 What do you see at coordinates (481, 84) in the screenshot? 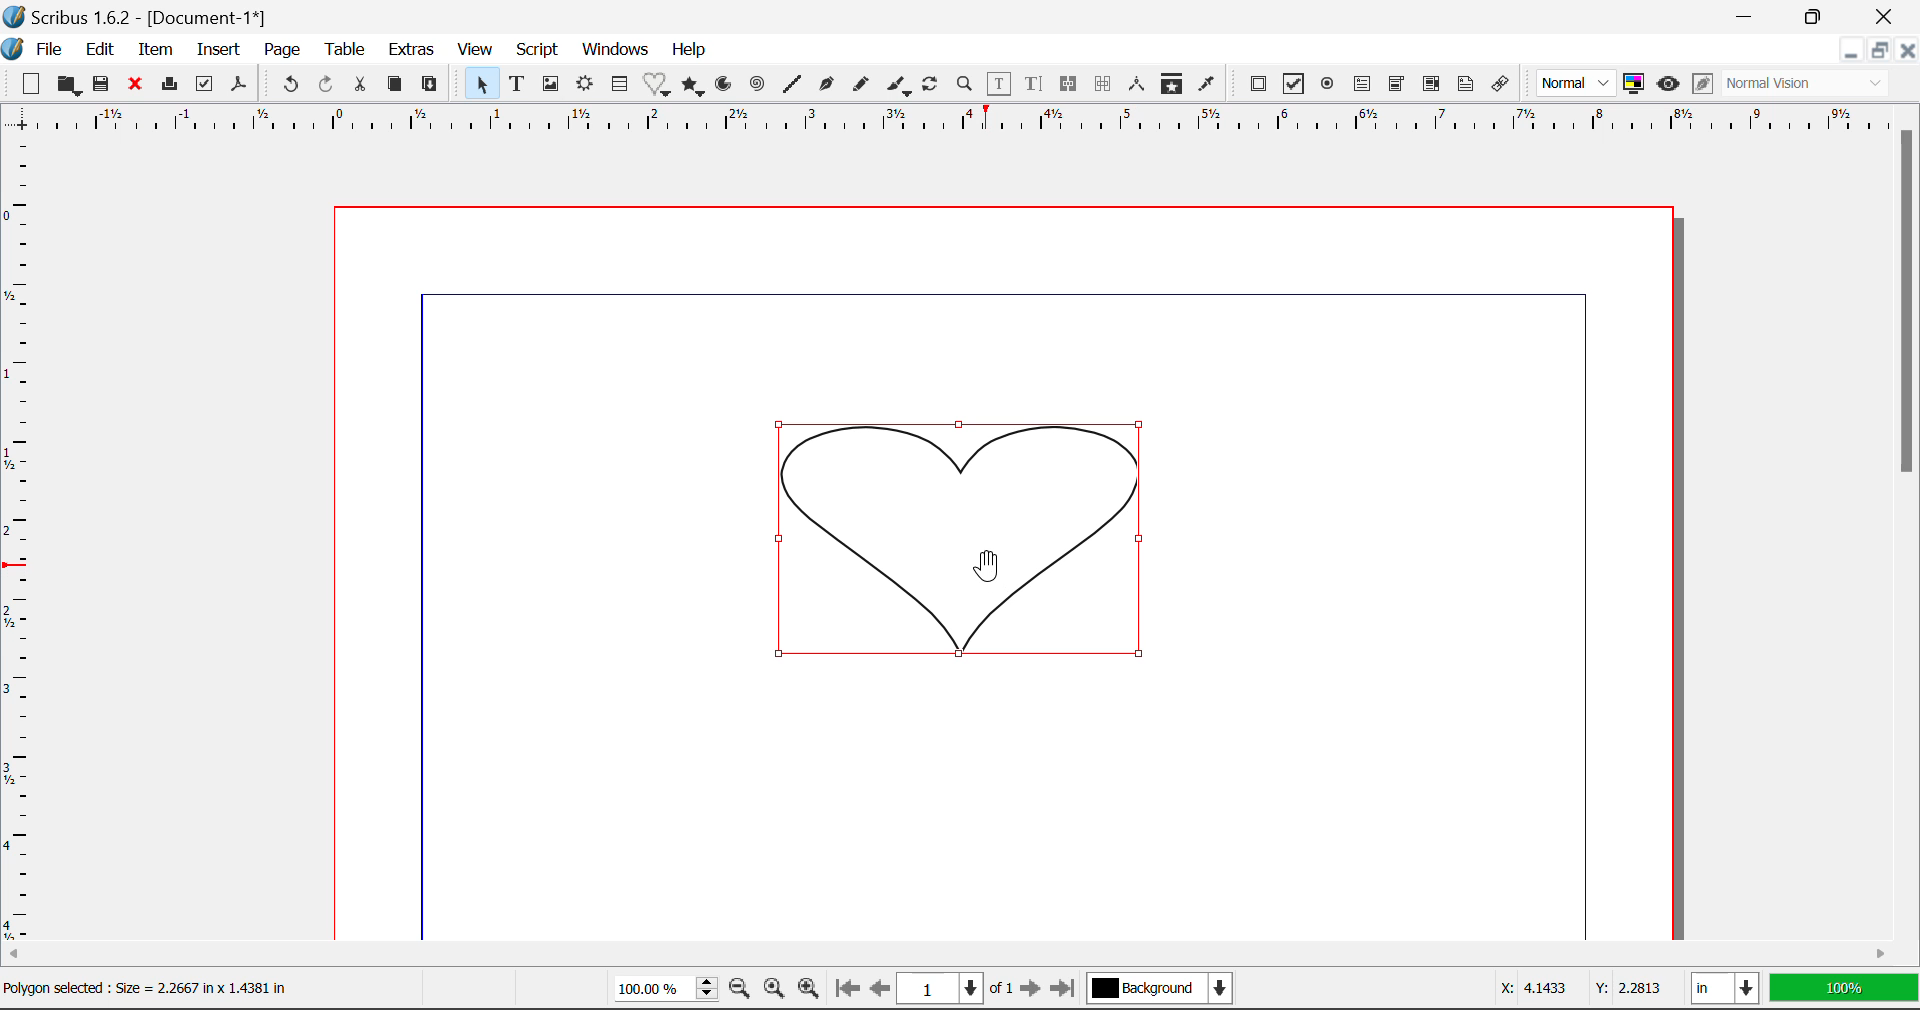
I see `Select` at bounding box center [481, 84].